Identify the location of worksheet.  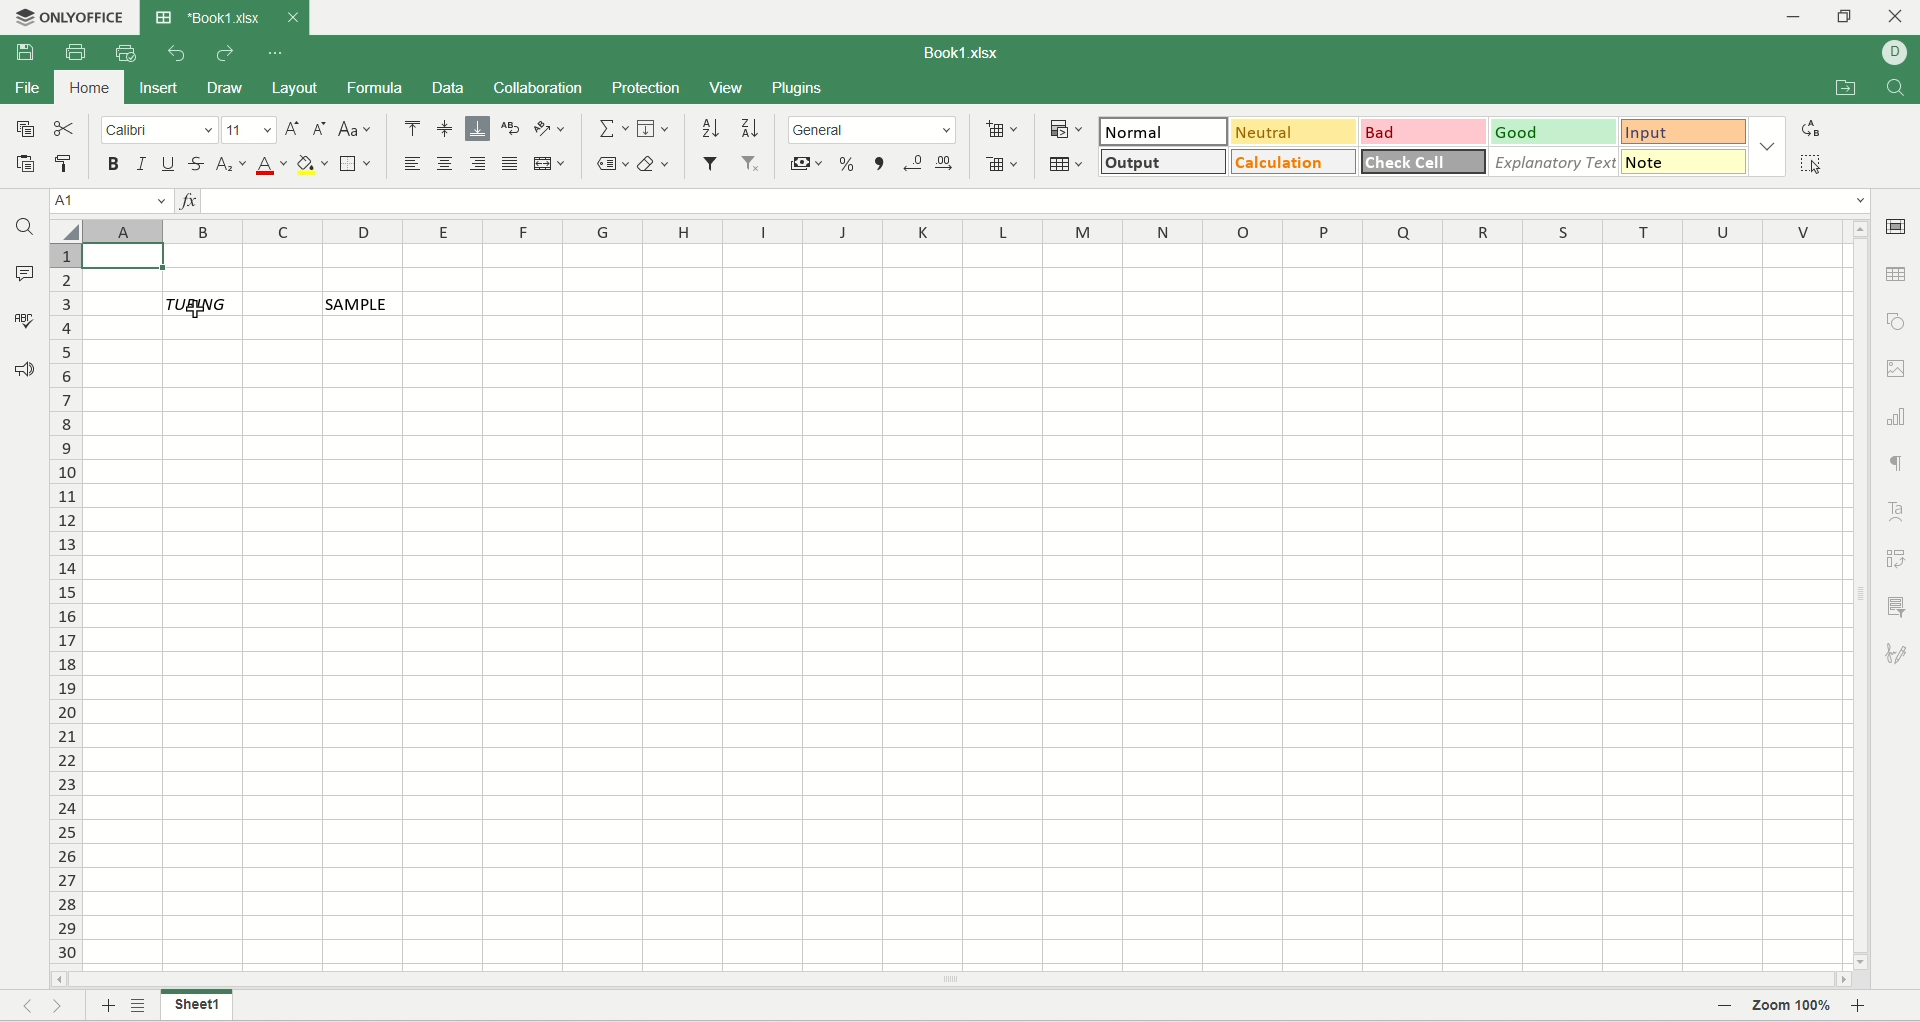
(968, 610).